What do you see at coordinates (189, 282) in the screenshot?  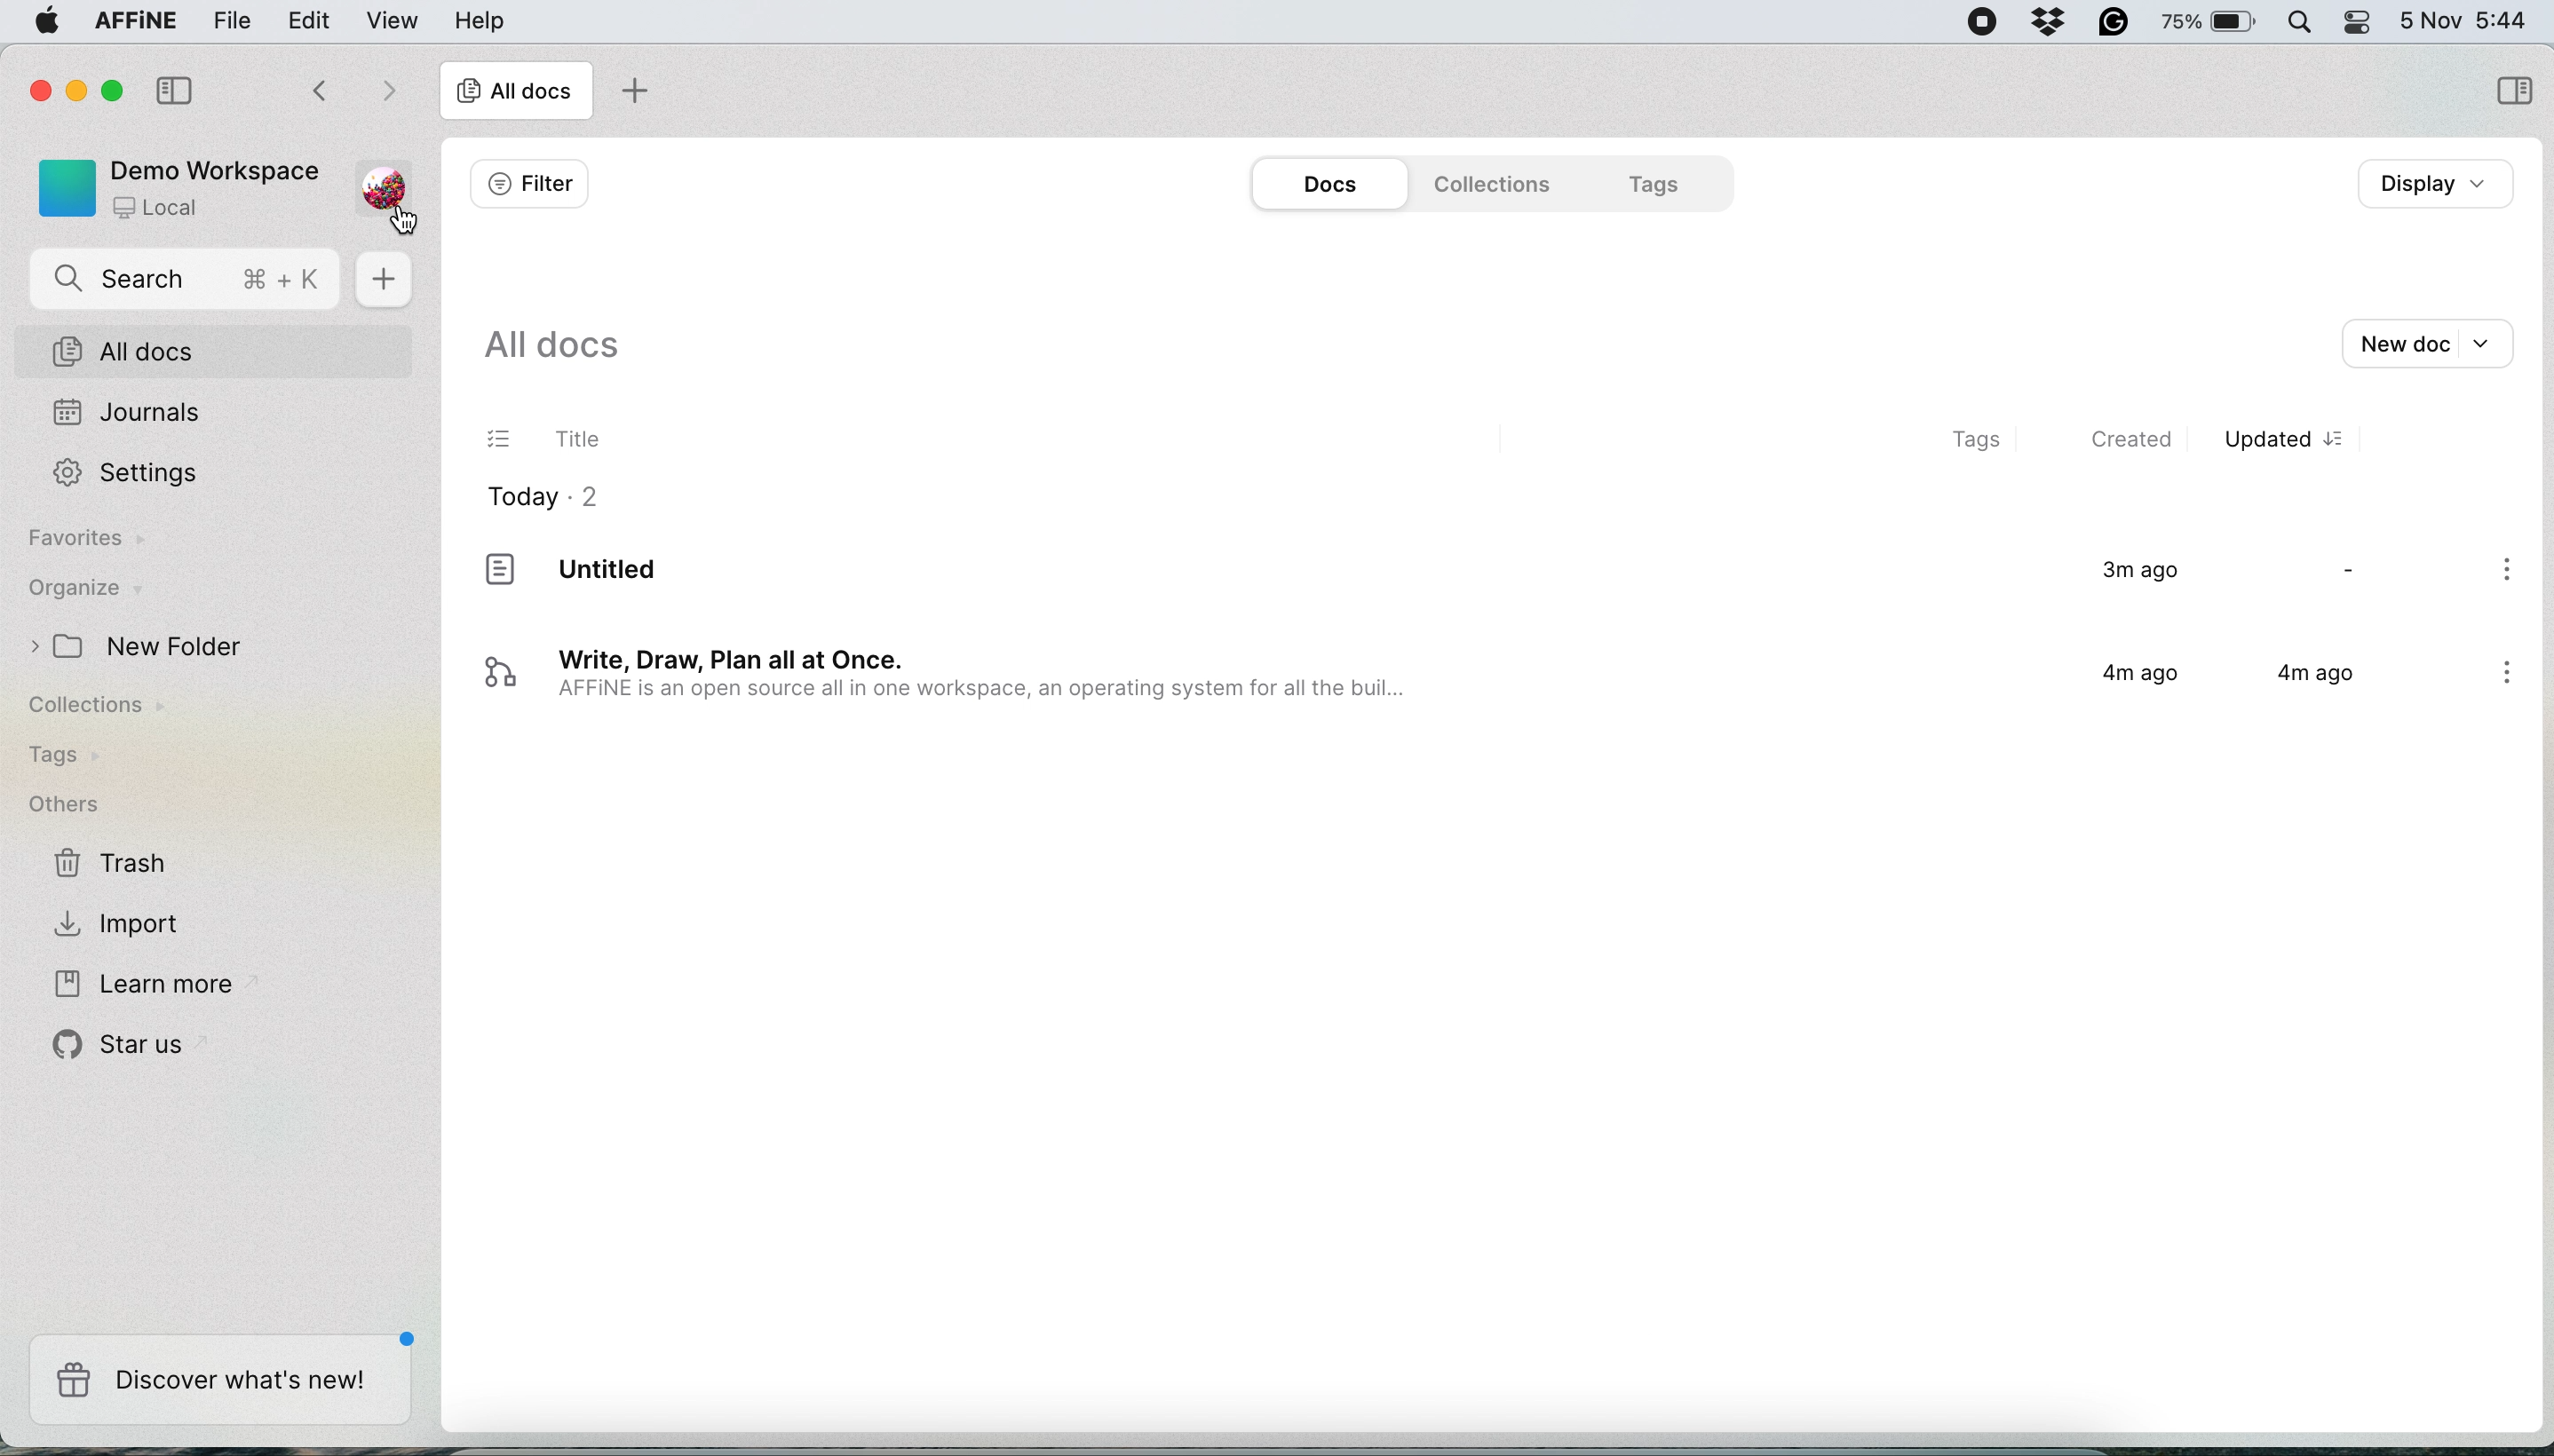 I see `search` at bounding box center [189, 282].